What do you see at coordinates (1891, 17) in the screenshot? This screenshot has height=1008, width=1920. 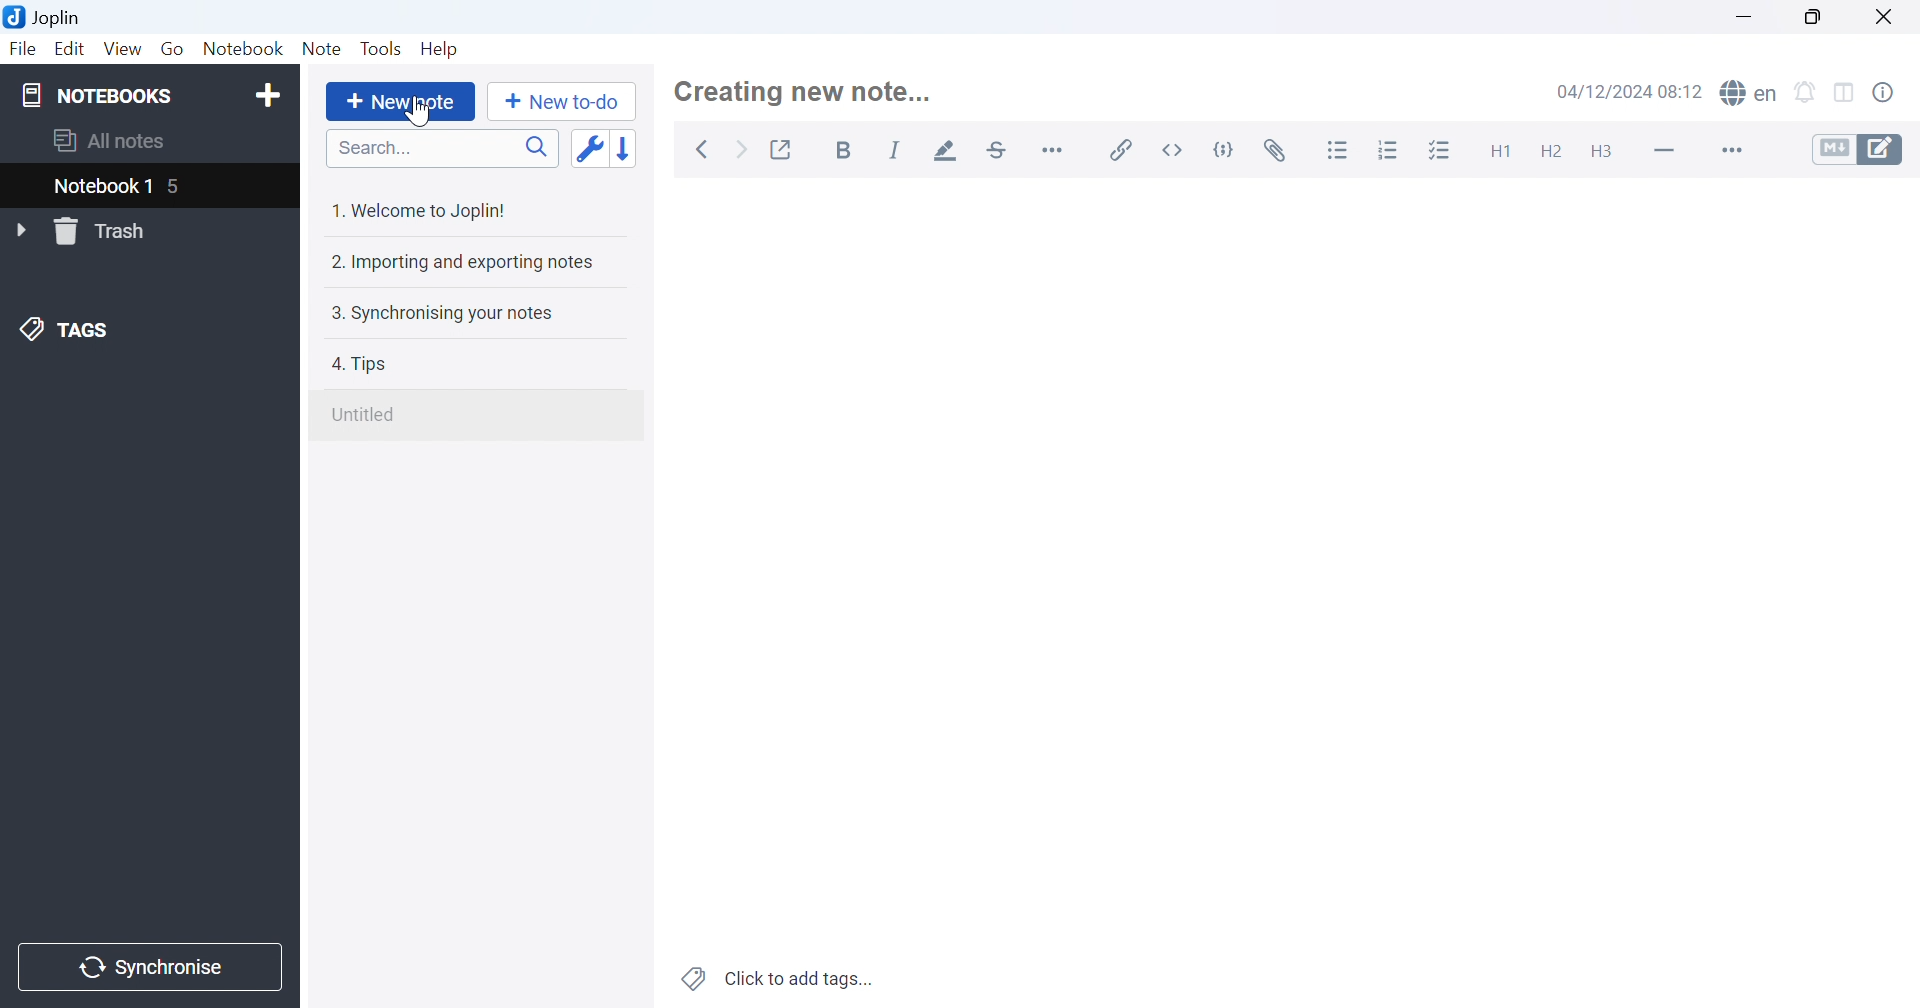 I see `Close` at bounding box center [1891, 17].